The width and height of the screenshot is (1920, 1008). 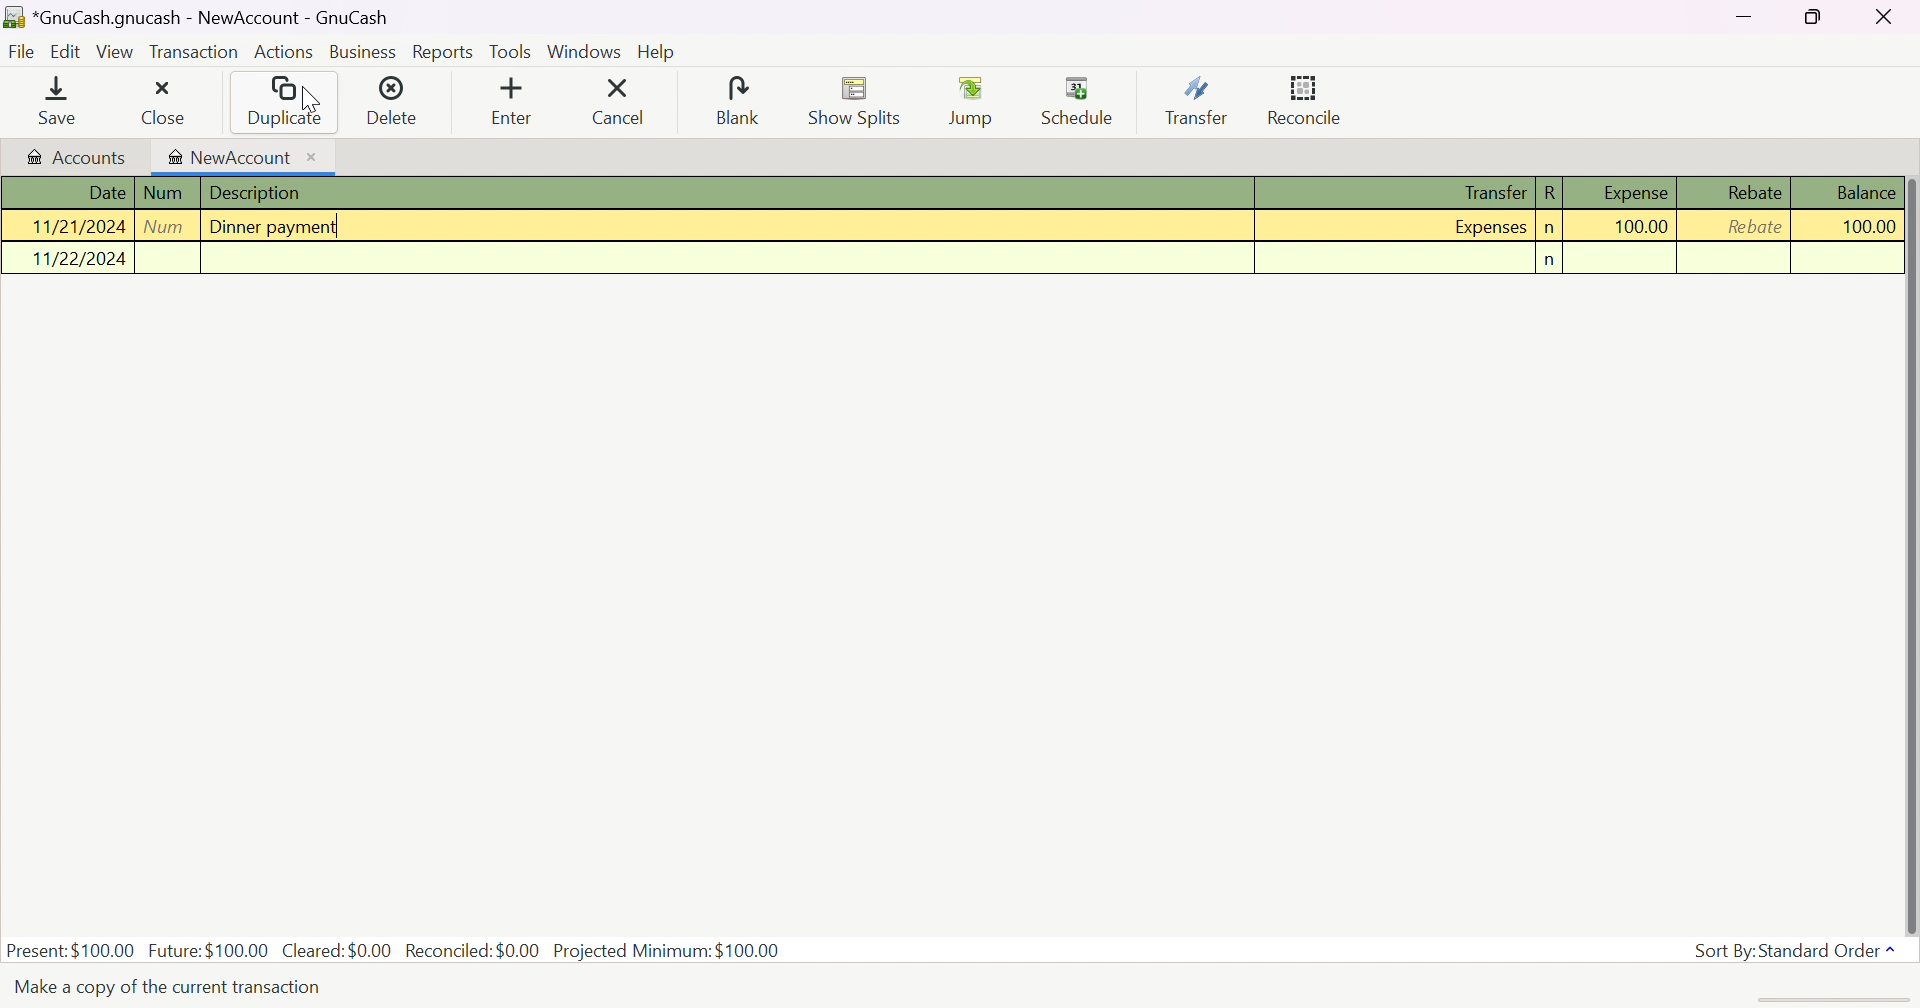 What do you see at coordinates (161, 105) in the screenshot?
I see `Close` at bounding box center [161, 105].